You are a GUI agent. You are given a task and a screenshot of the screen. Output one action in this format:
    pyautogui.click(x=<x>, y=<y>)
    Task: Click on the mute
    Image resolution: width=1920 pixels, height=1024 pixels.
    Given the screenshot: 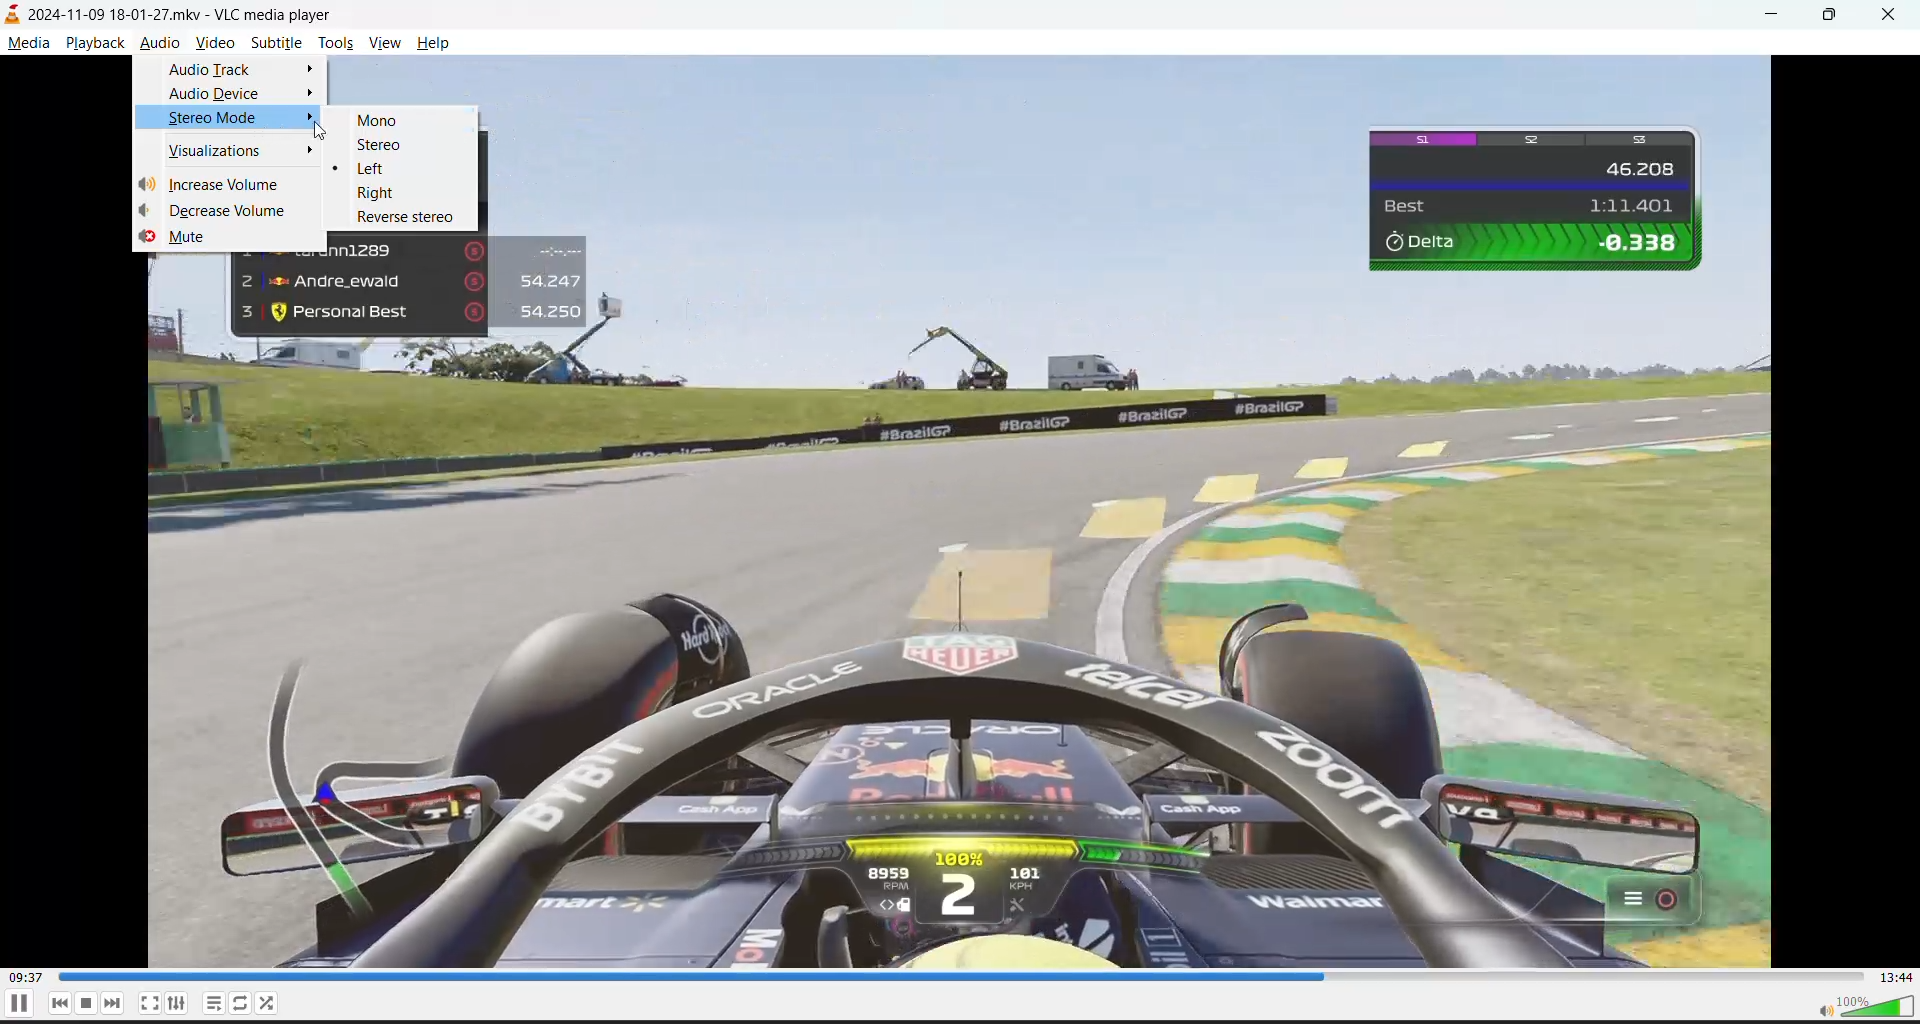 What is the action you would take?
    pyautogui.click(x=191, y=236)
    